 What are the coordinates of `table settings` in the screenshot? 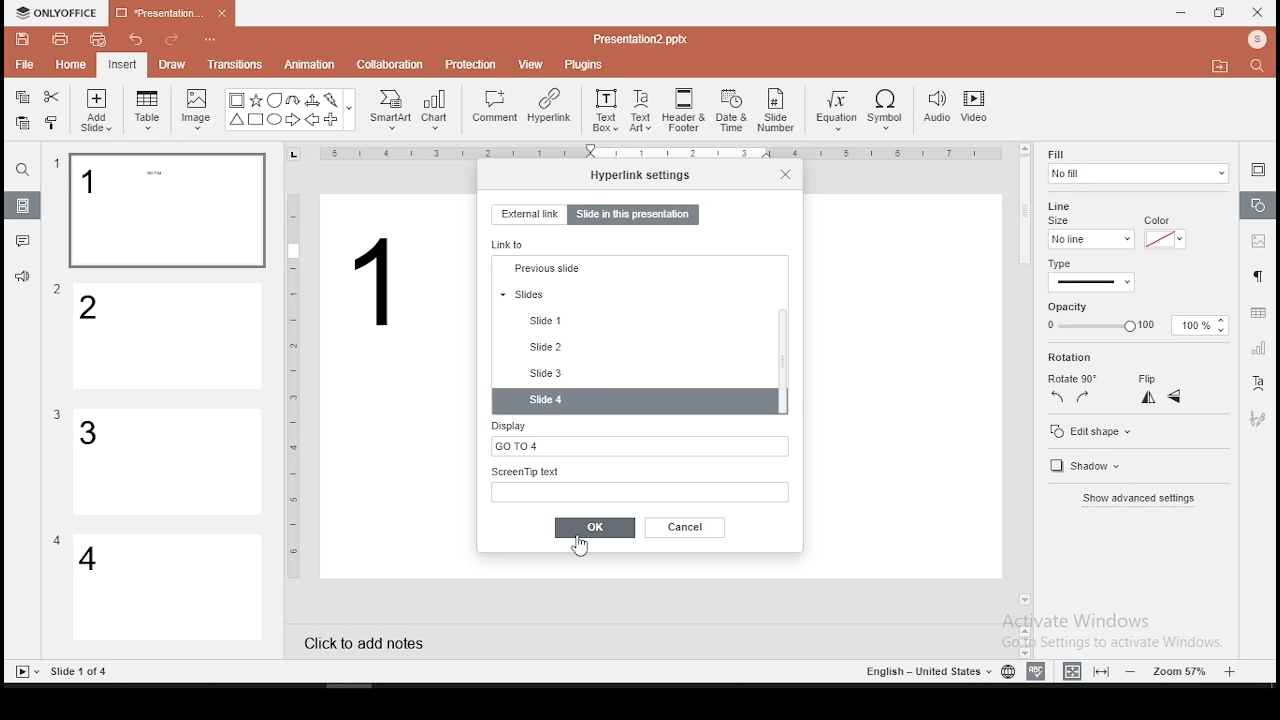 It's located at (1256, 313).